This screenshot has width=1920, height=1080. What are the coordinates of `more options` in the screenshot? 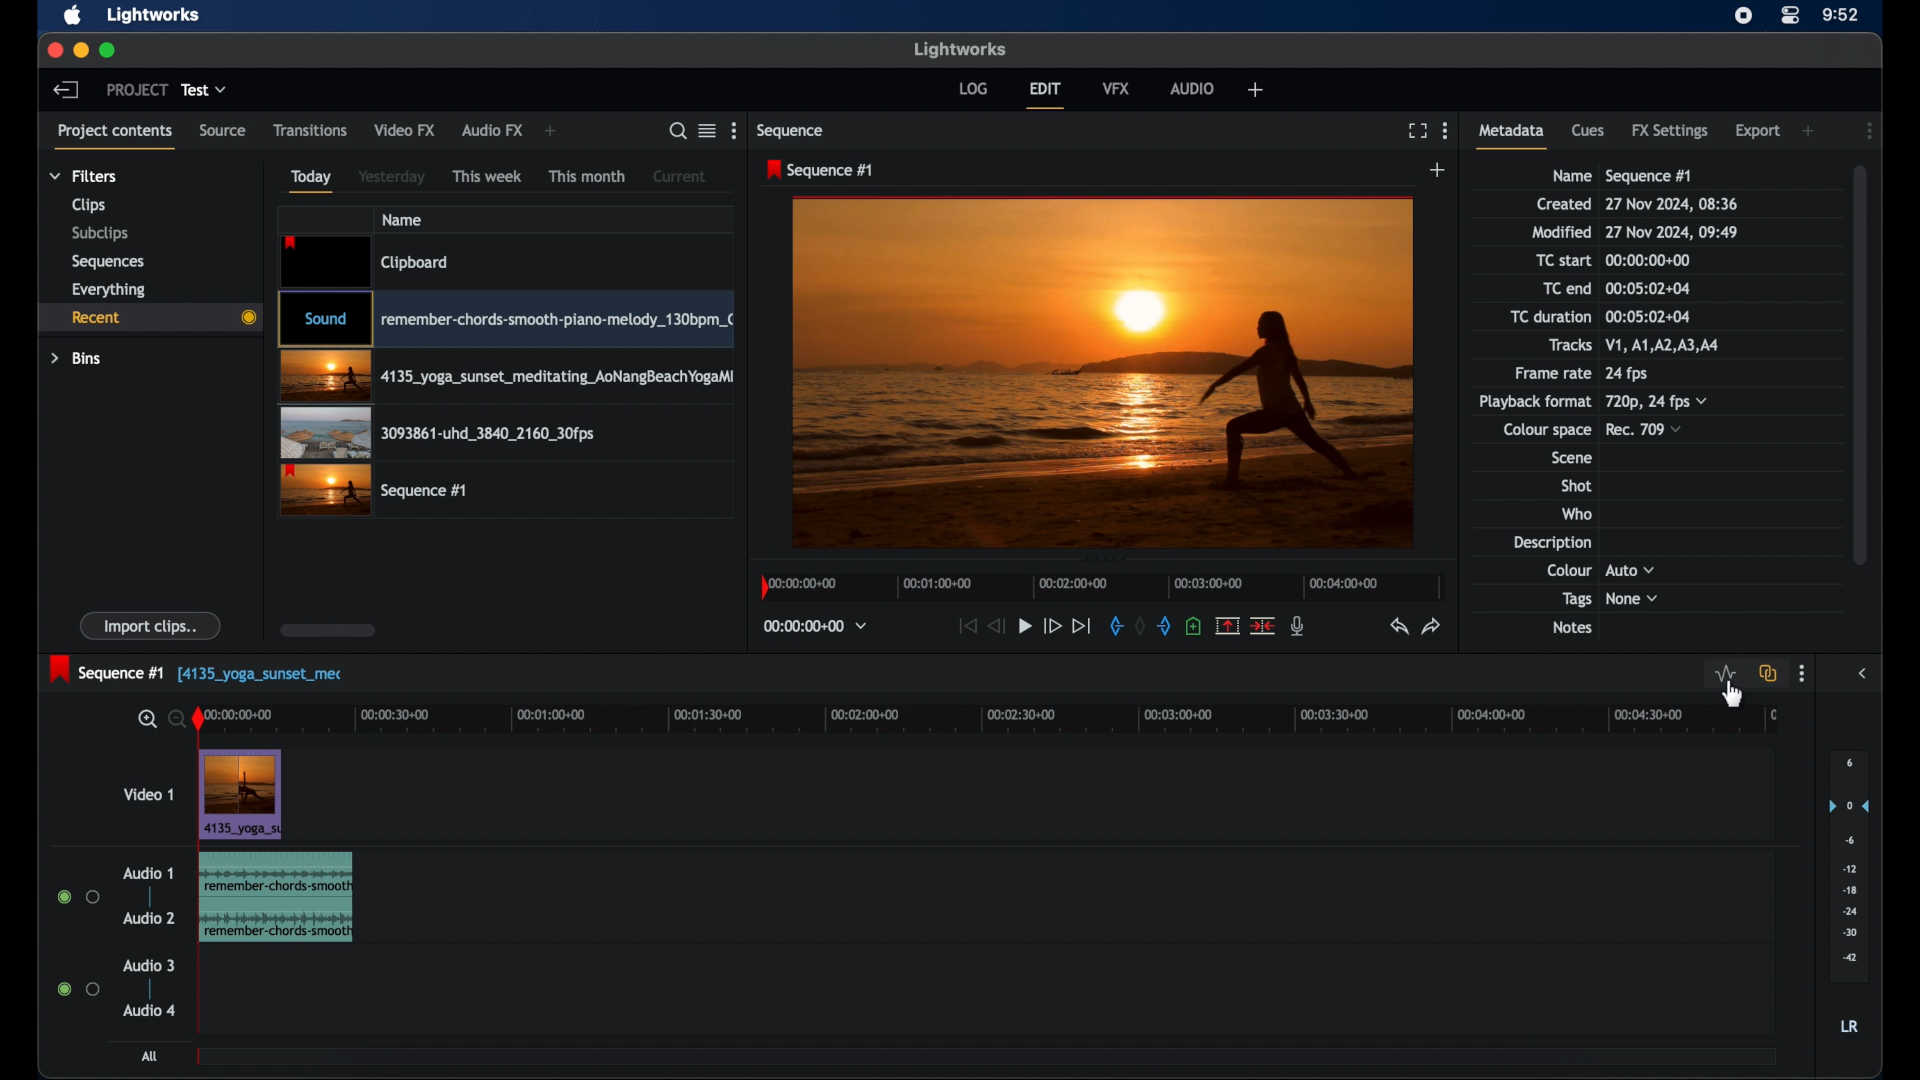 It's located at (1870, 130).